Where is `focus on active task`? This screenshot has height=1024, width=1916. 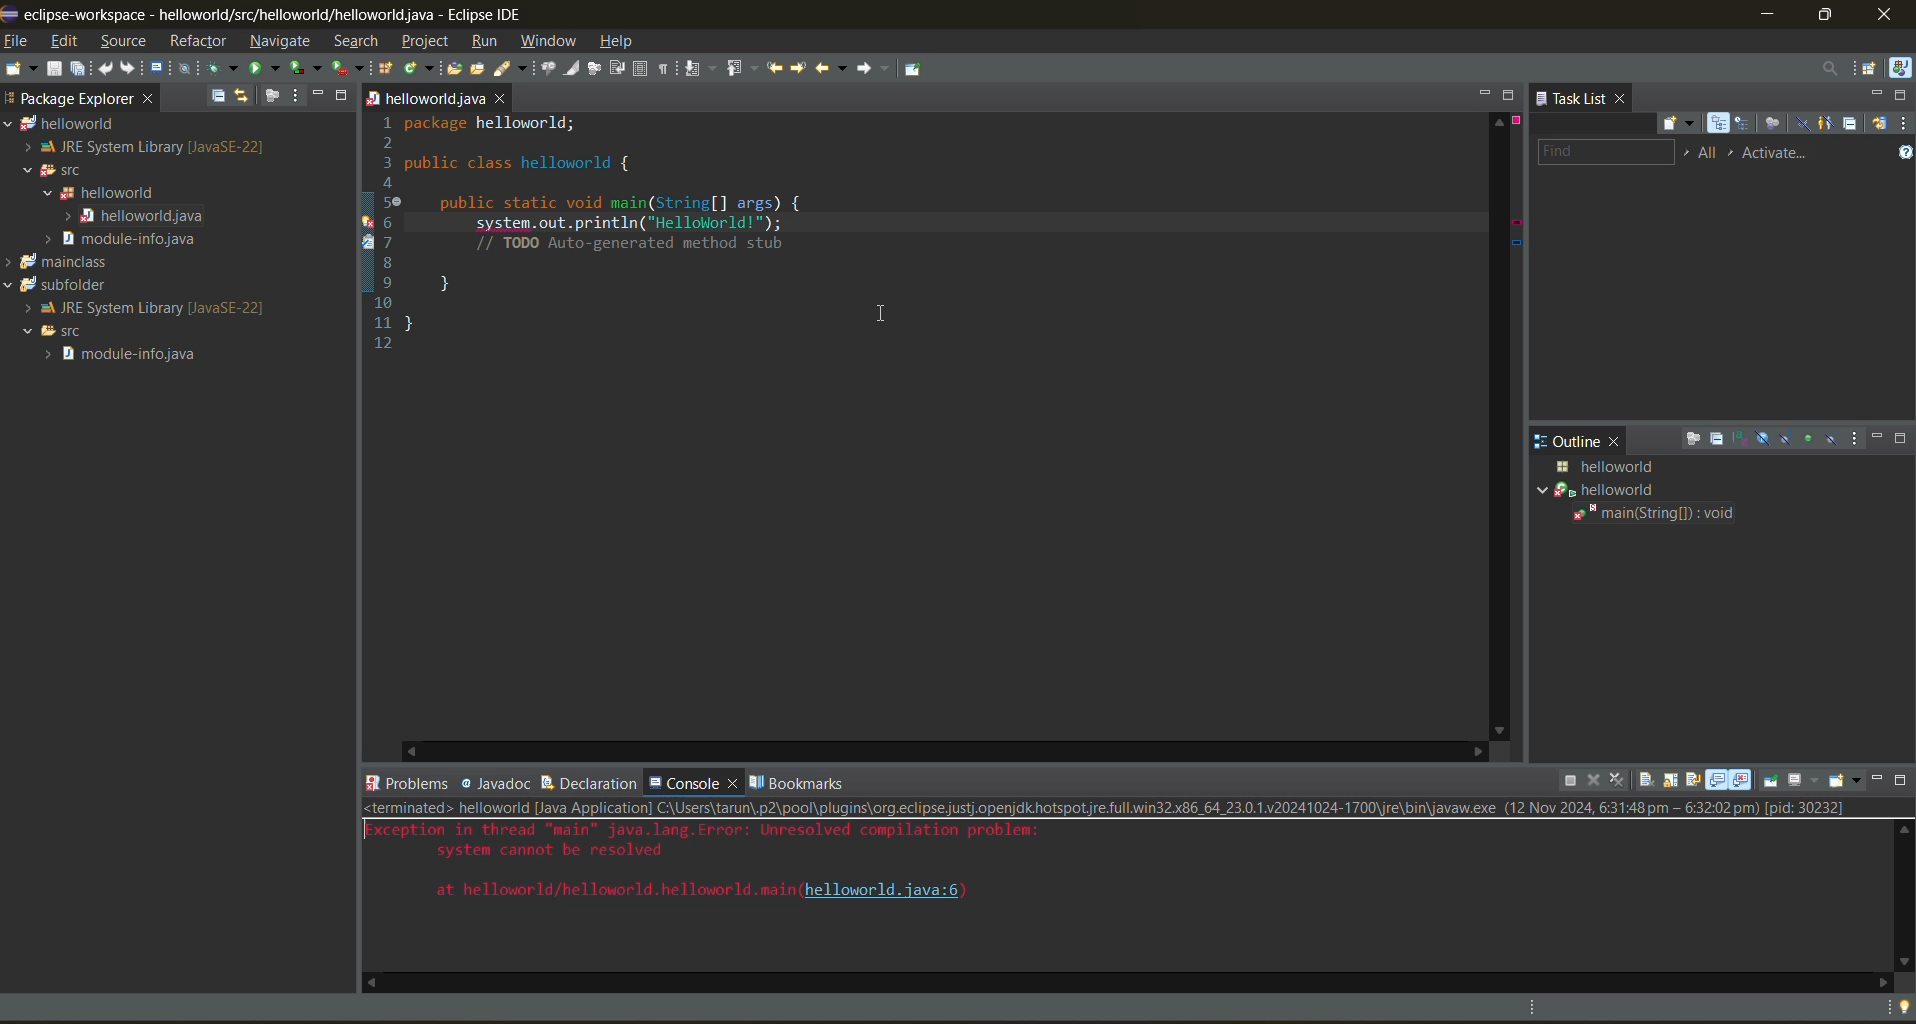
focus on active task is located at coordinates (275, 94).